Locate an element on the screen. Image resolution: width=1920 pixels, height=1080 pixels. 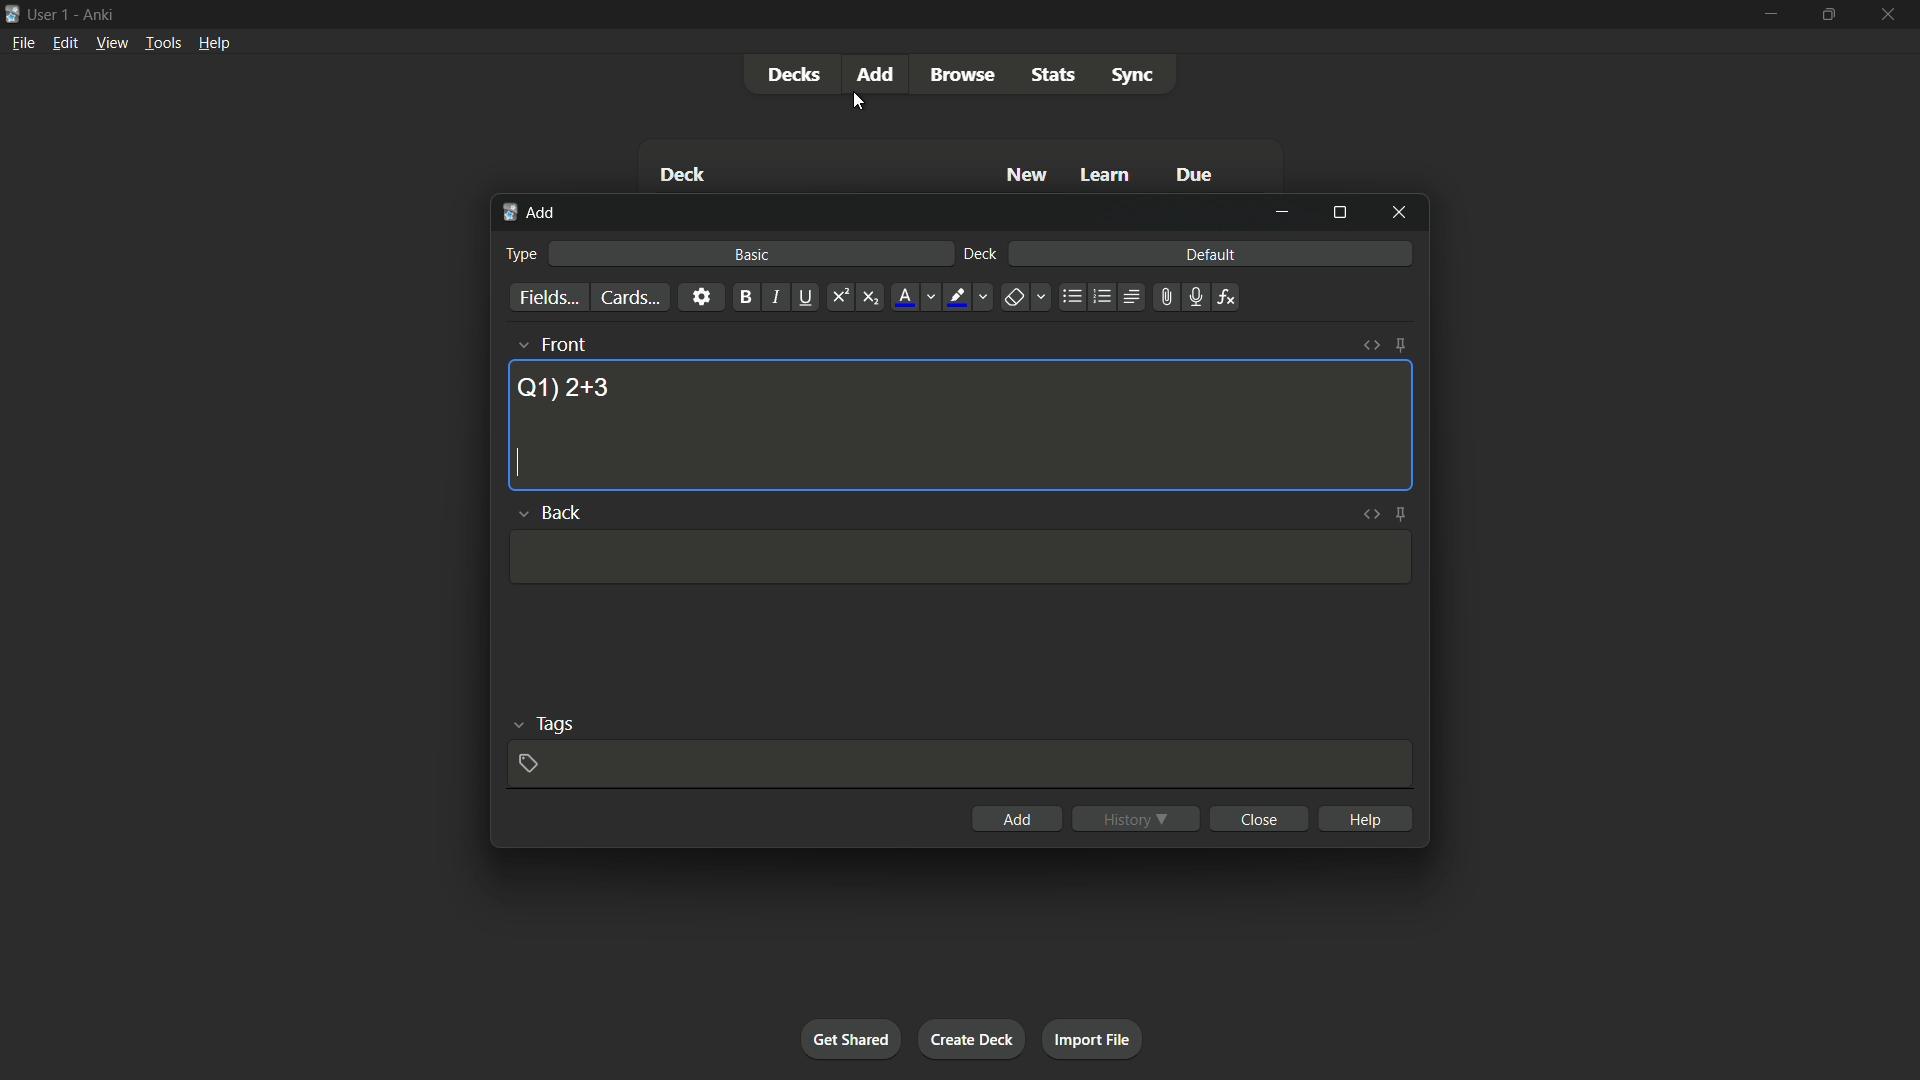
close app is located at coordinates (1890, 14).